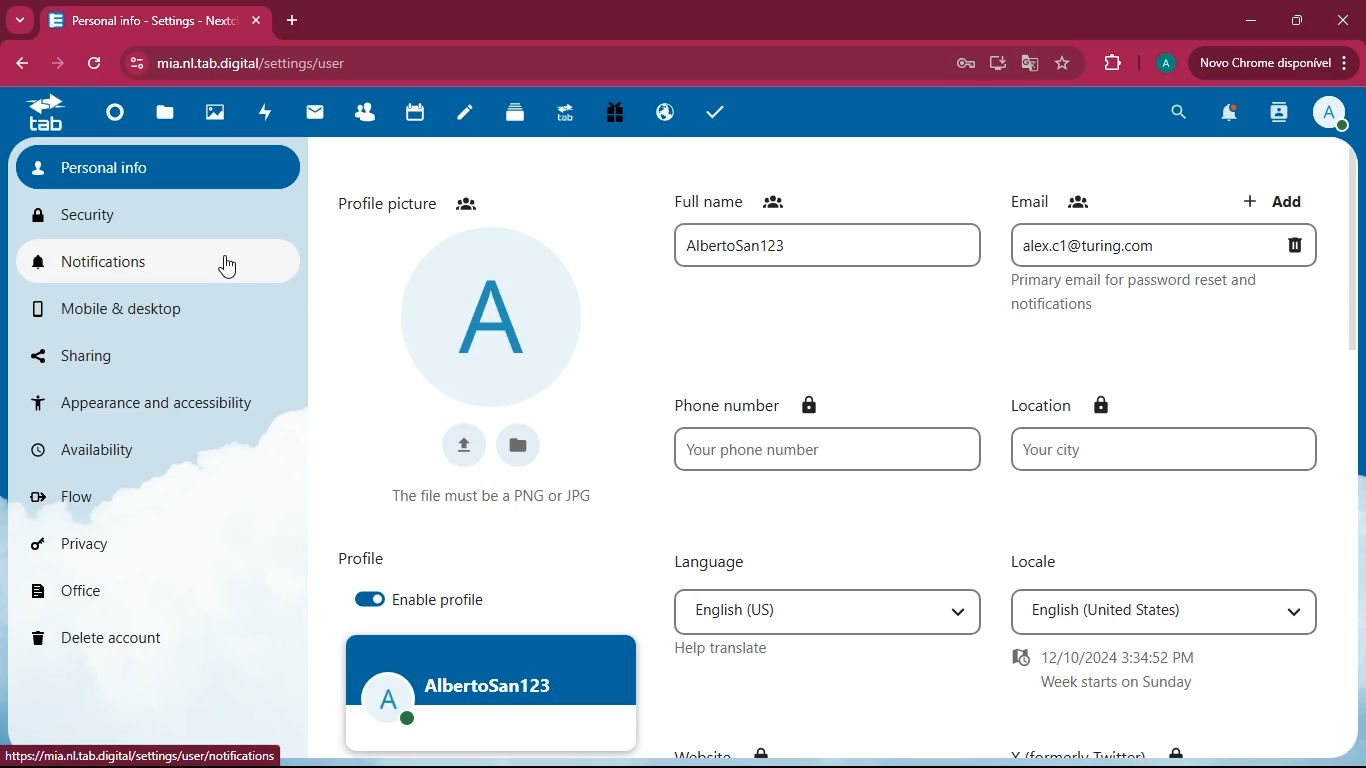 The height and width of the screenshot is (768, 1366). Describe the element at coordinates (412, 199) in the screenshot. I see `profile picture` at that location.